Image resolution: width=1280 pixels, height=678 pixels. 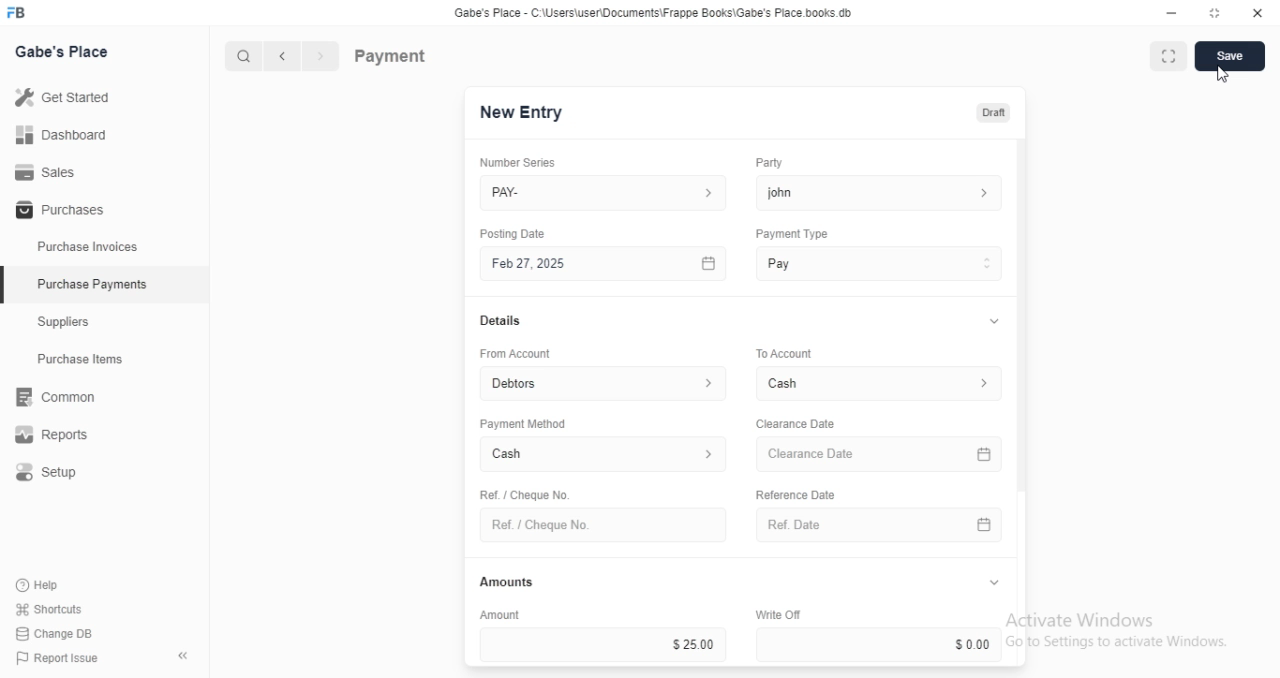 What do you see at coordinates (522, 113) in the screenshot?
I see `New Entry` at bounding box center [522, 113].